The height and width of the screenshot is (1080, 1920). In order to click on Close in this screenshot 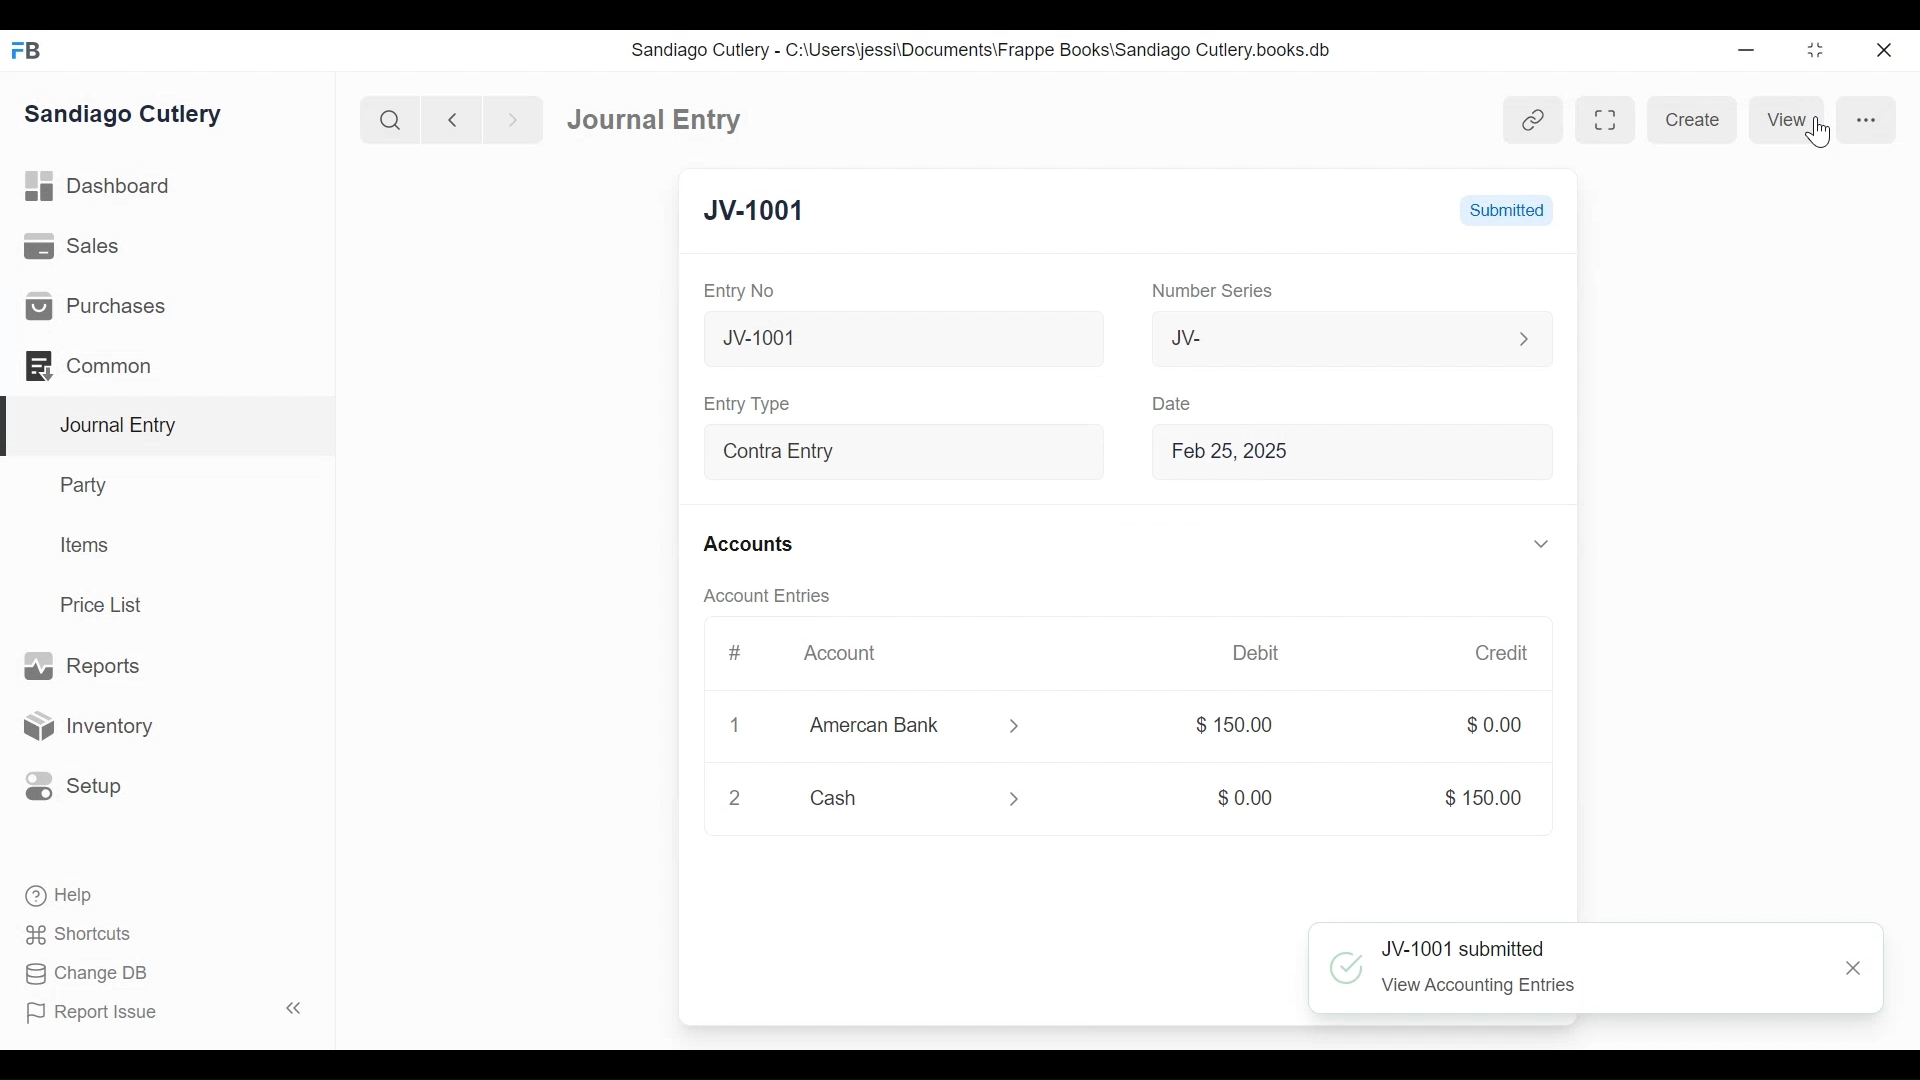, I will do `click(1887, 49)`.